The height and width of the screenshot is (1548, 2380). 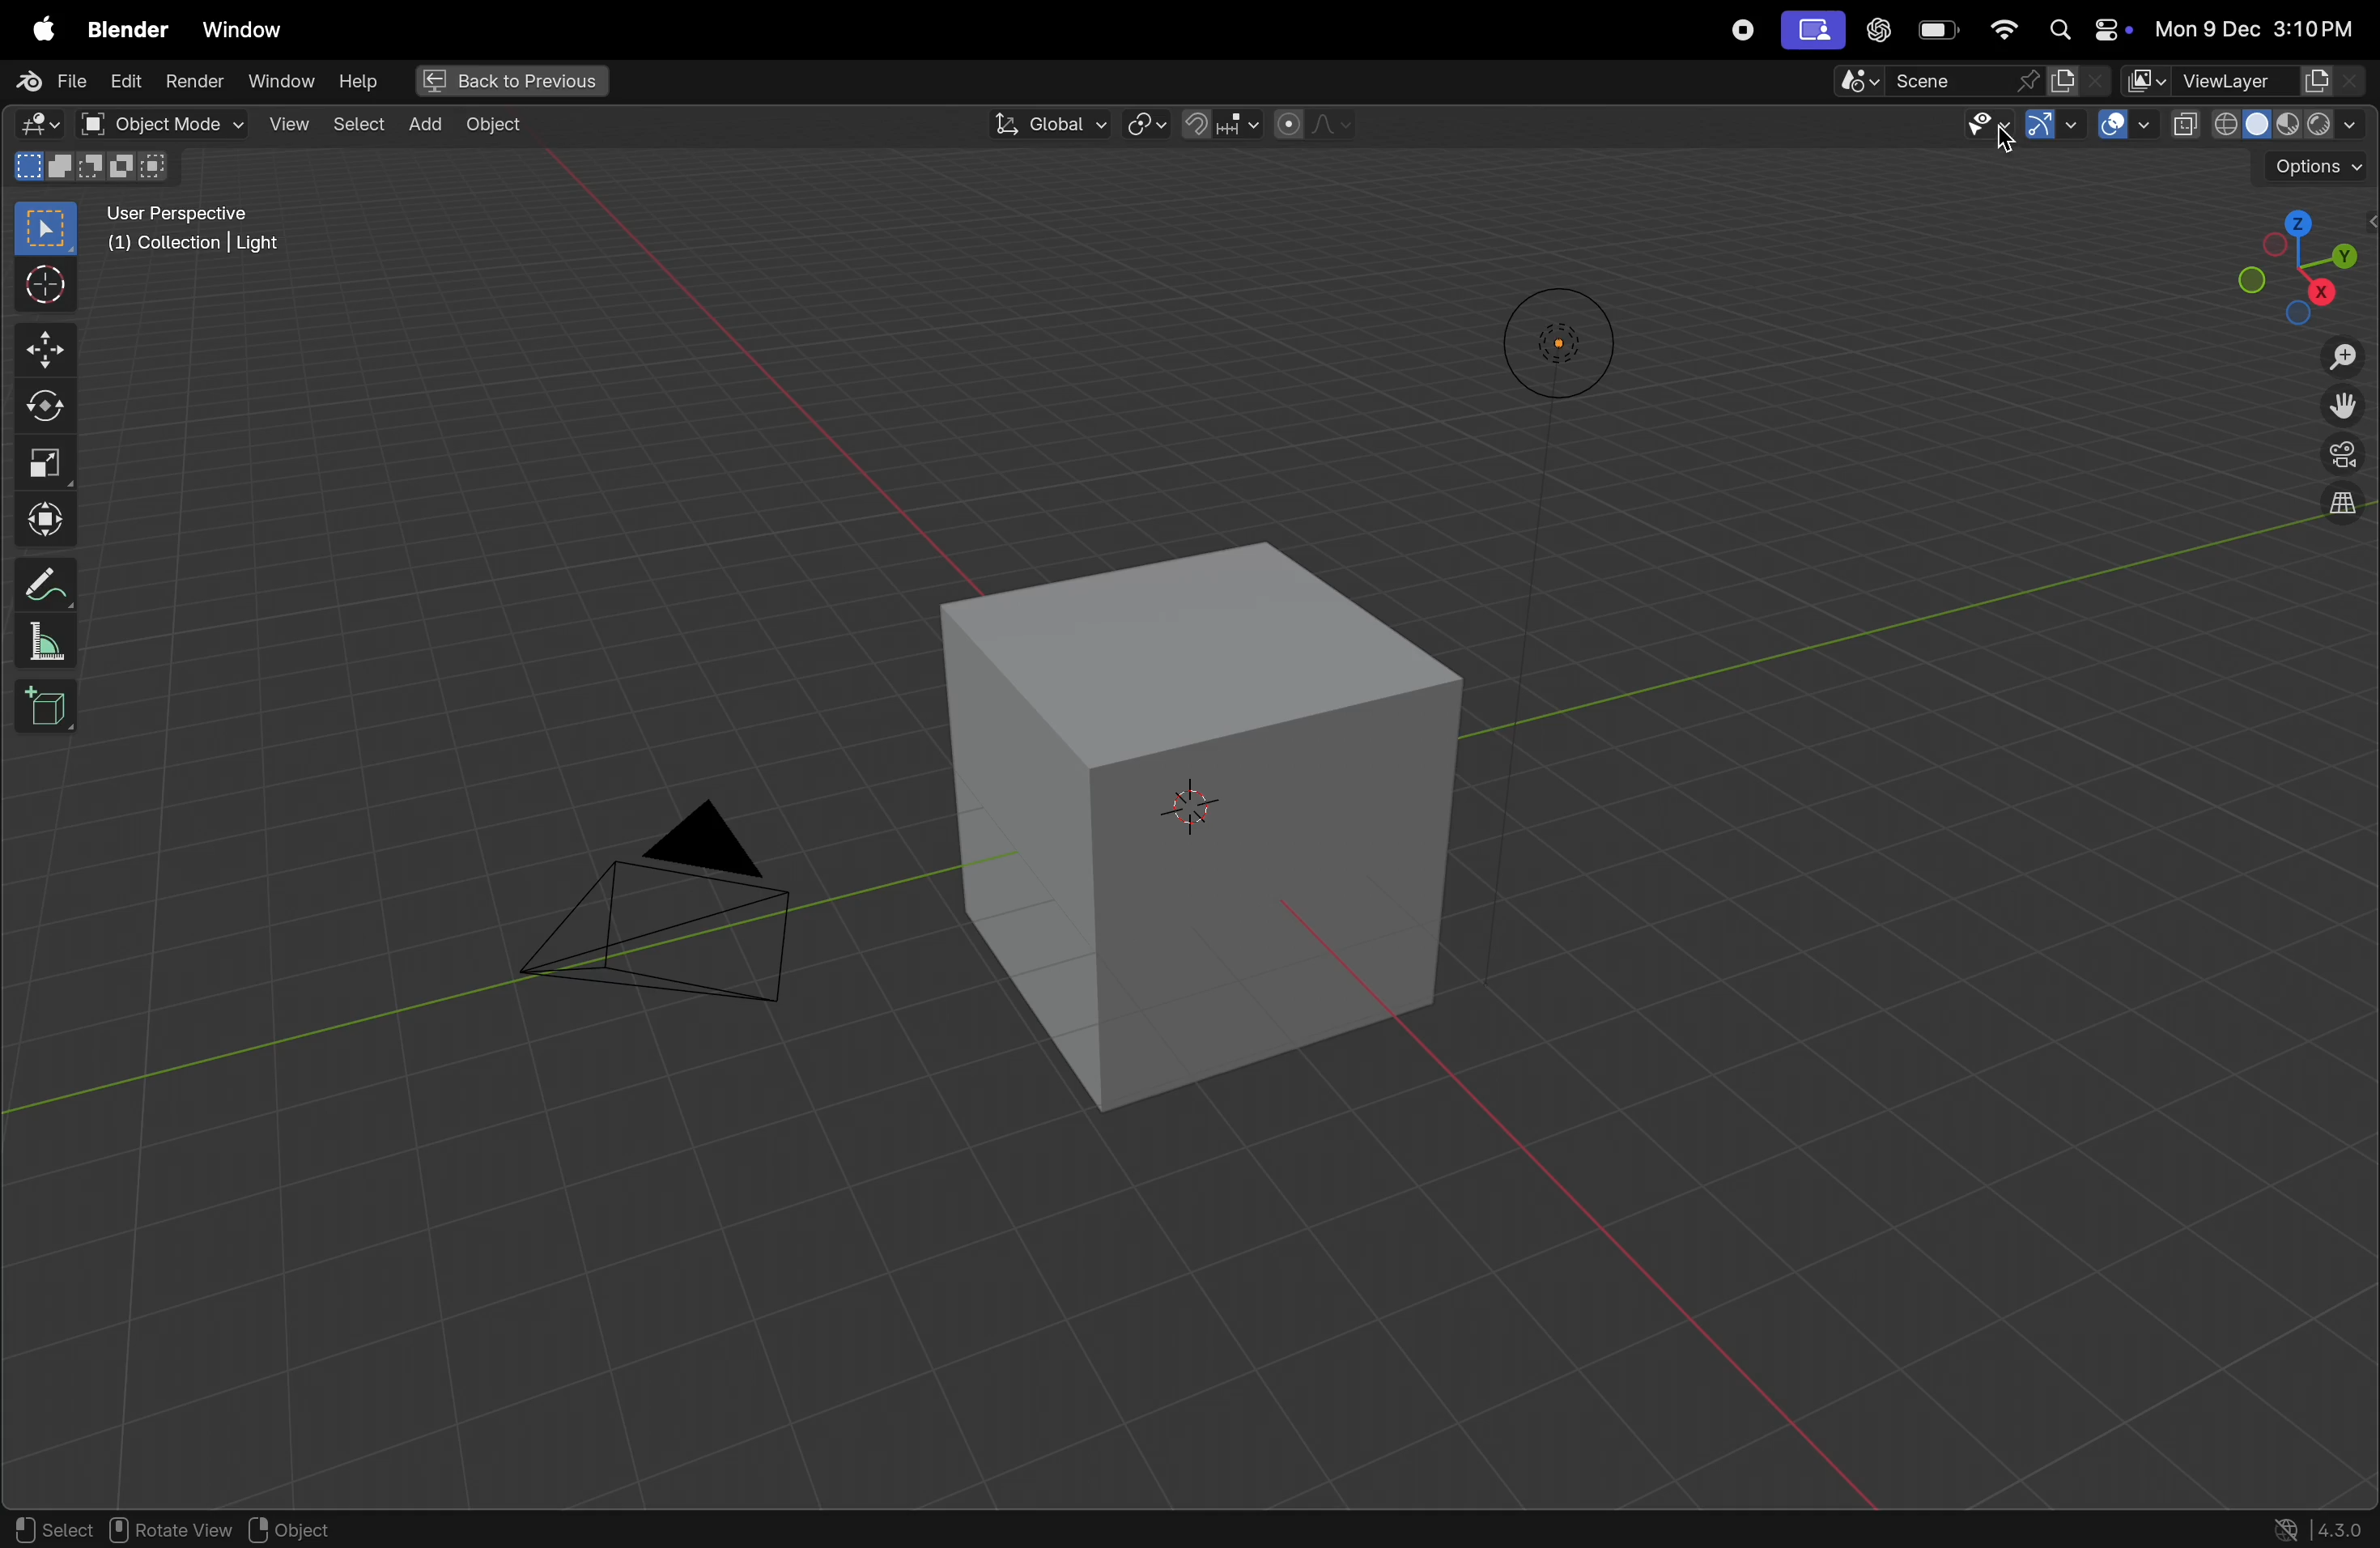 What do you see at coordinates (2083, 29) in the screenshot?
I see `apple widgets` at bounding box center [2083, 29].